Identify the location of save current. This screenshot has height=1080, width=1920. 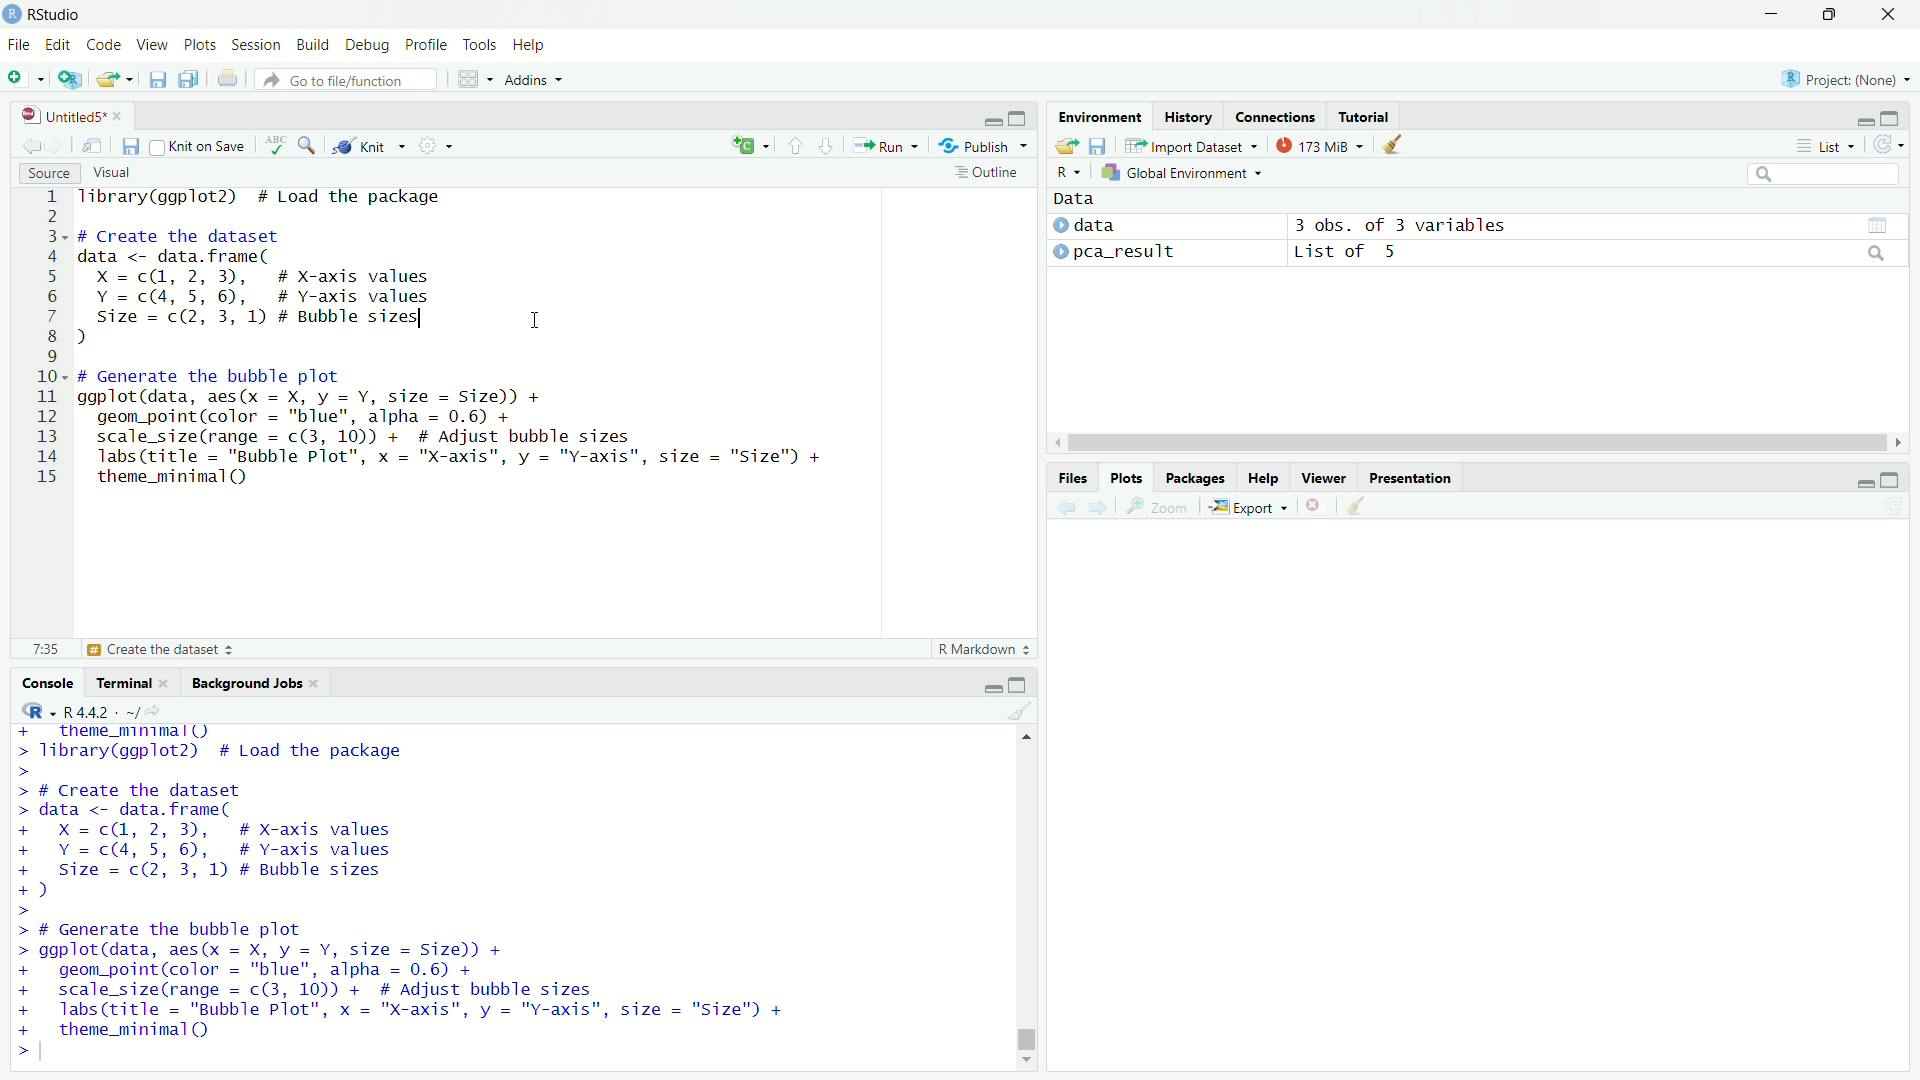
(160, 78).